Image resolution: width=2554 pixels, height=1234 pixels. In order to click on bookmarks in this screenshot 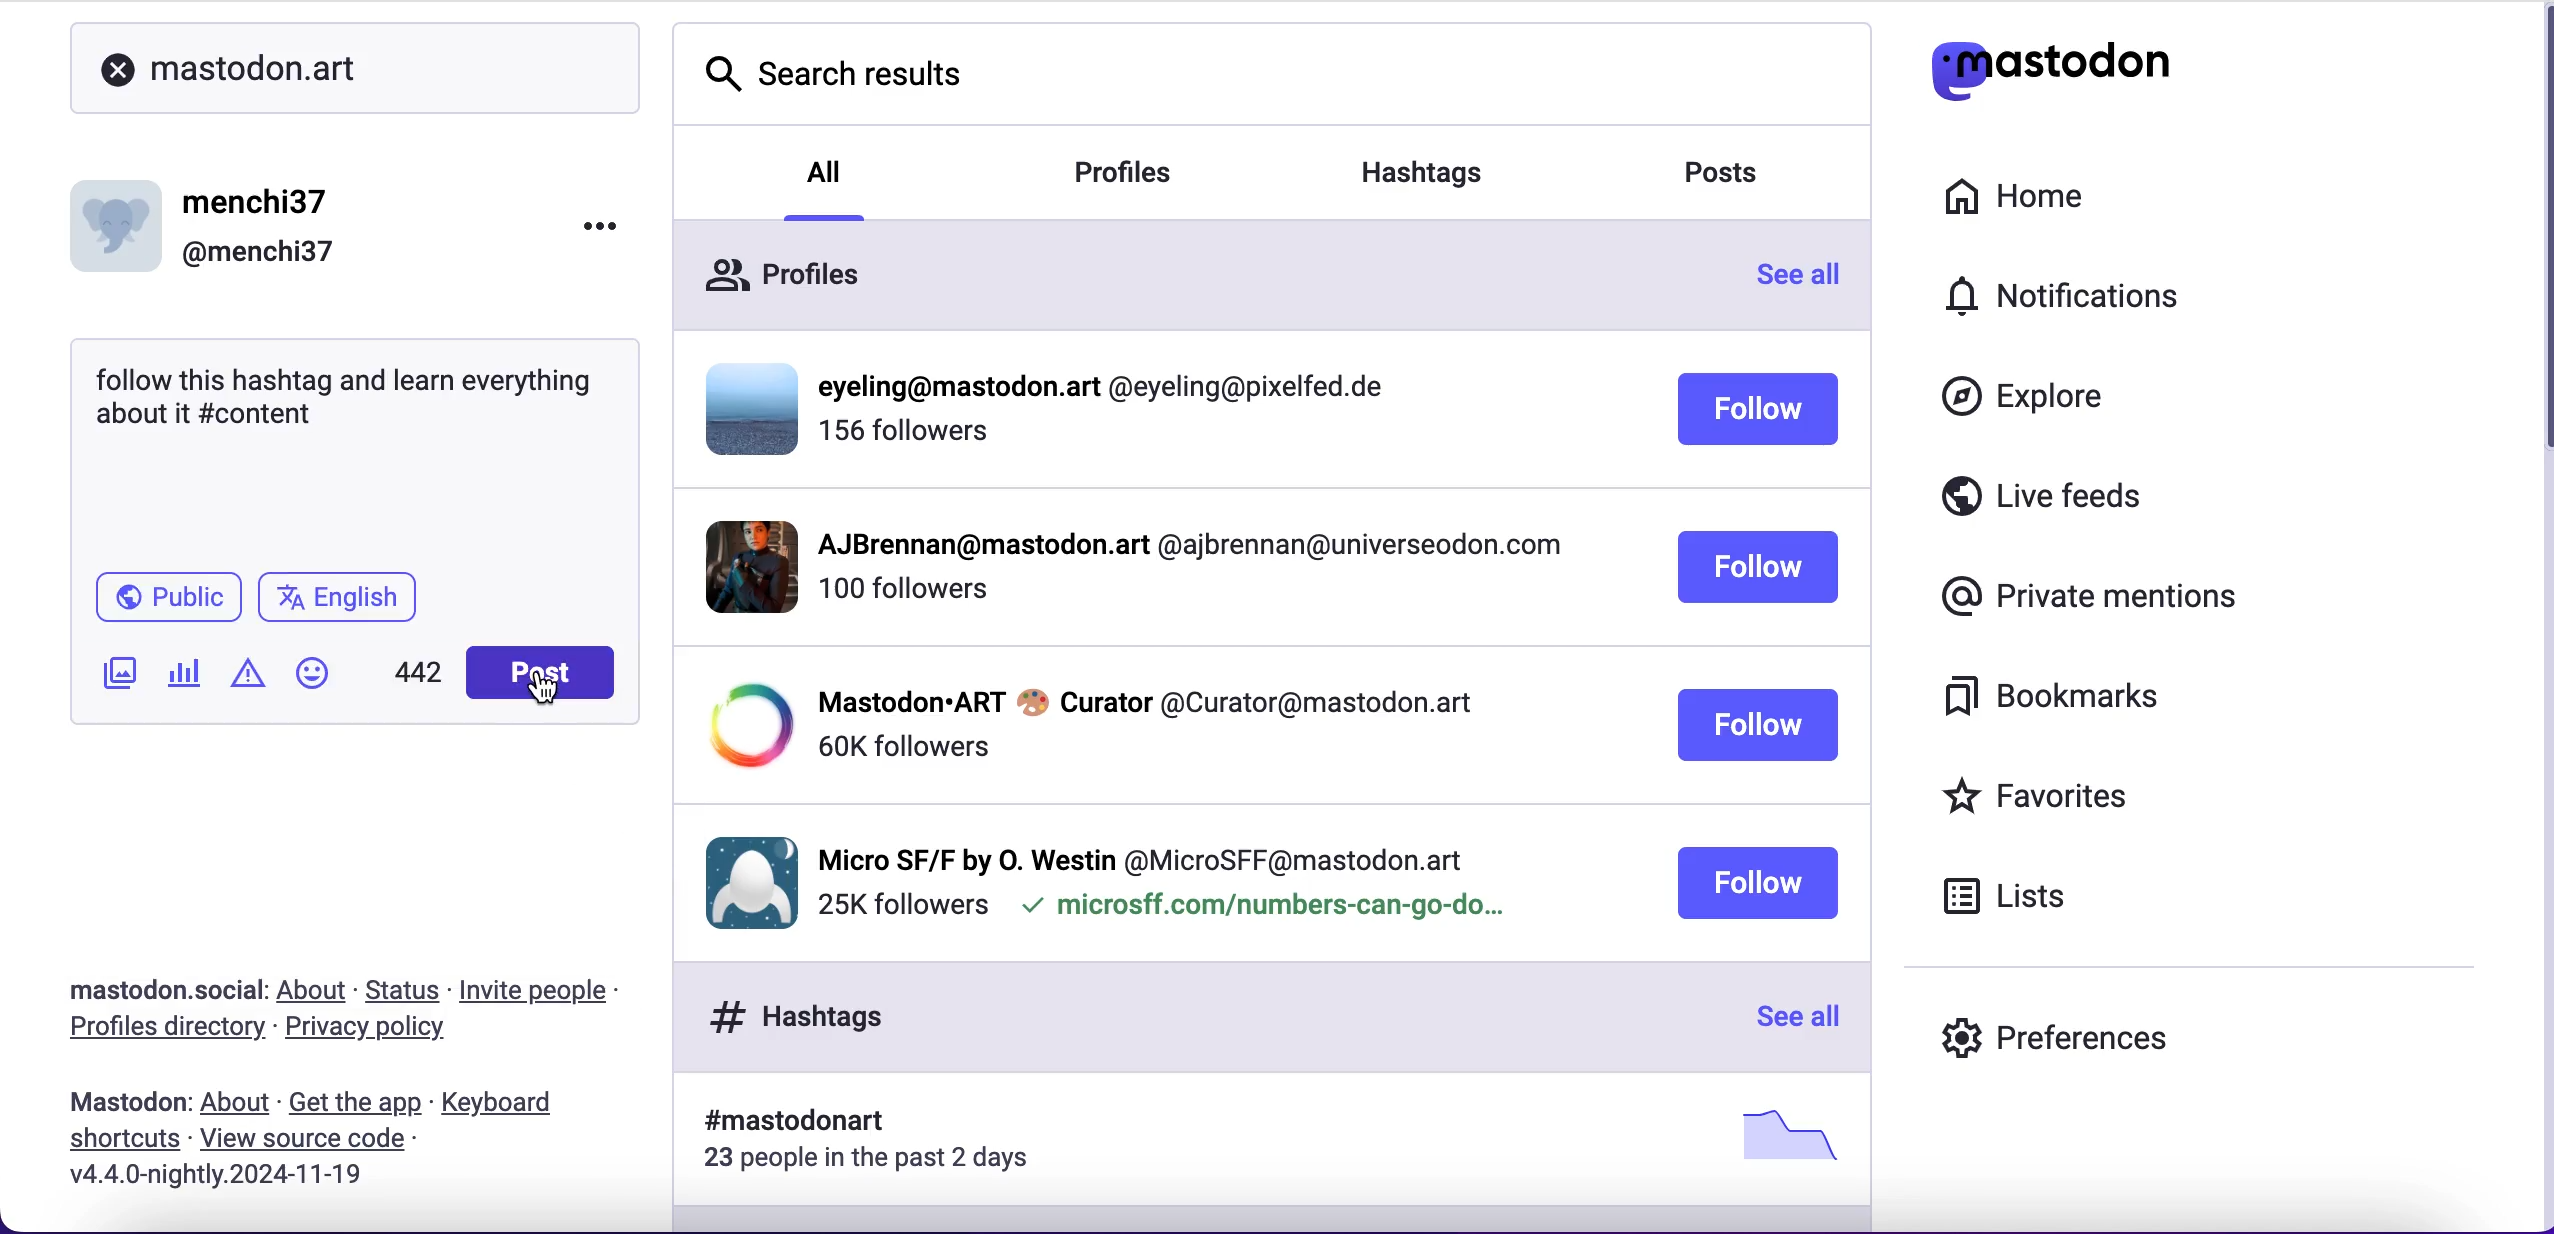, I will do `click(2067, 704)`.